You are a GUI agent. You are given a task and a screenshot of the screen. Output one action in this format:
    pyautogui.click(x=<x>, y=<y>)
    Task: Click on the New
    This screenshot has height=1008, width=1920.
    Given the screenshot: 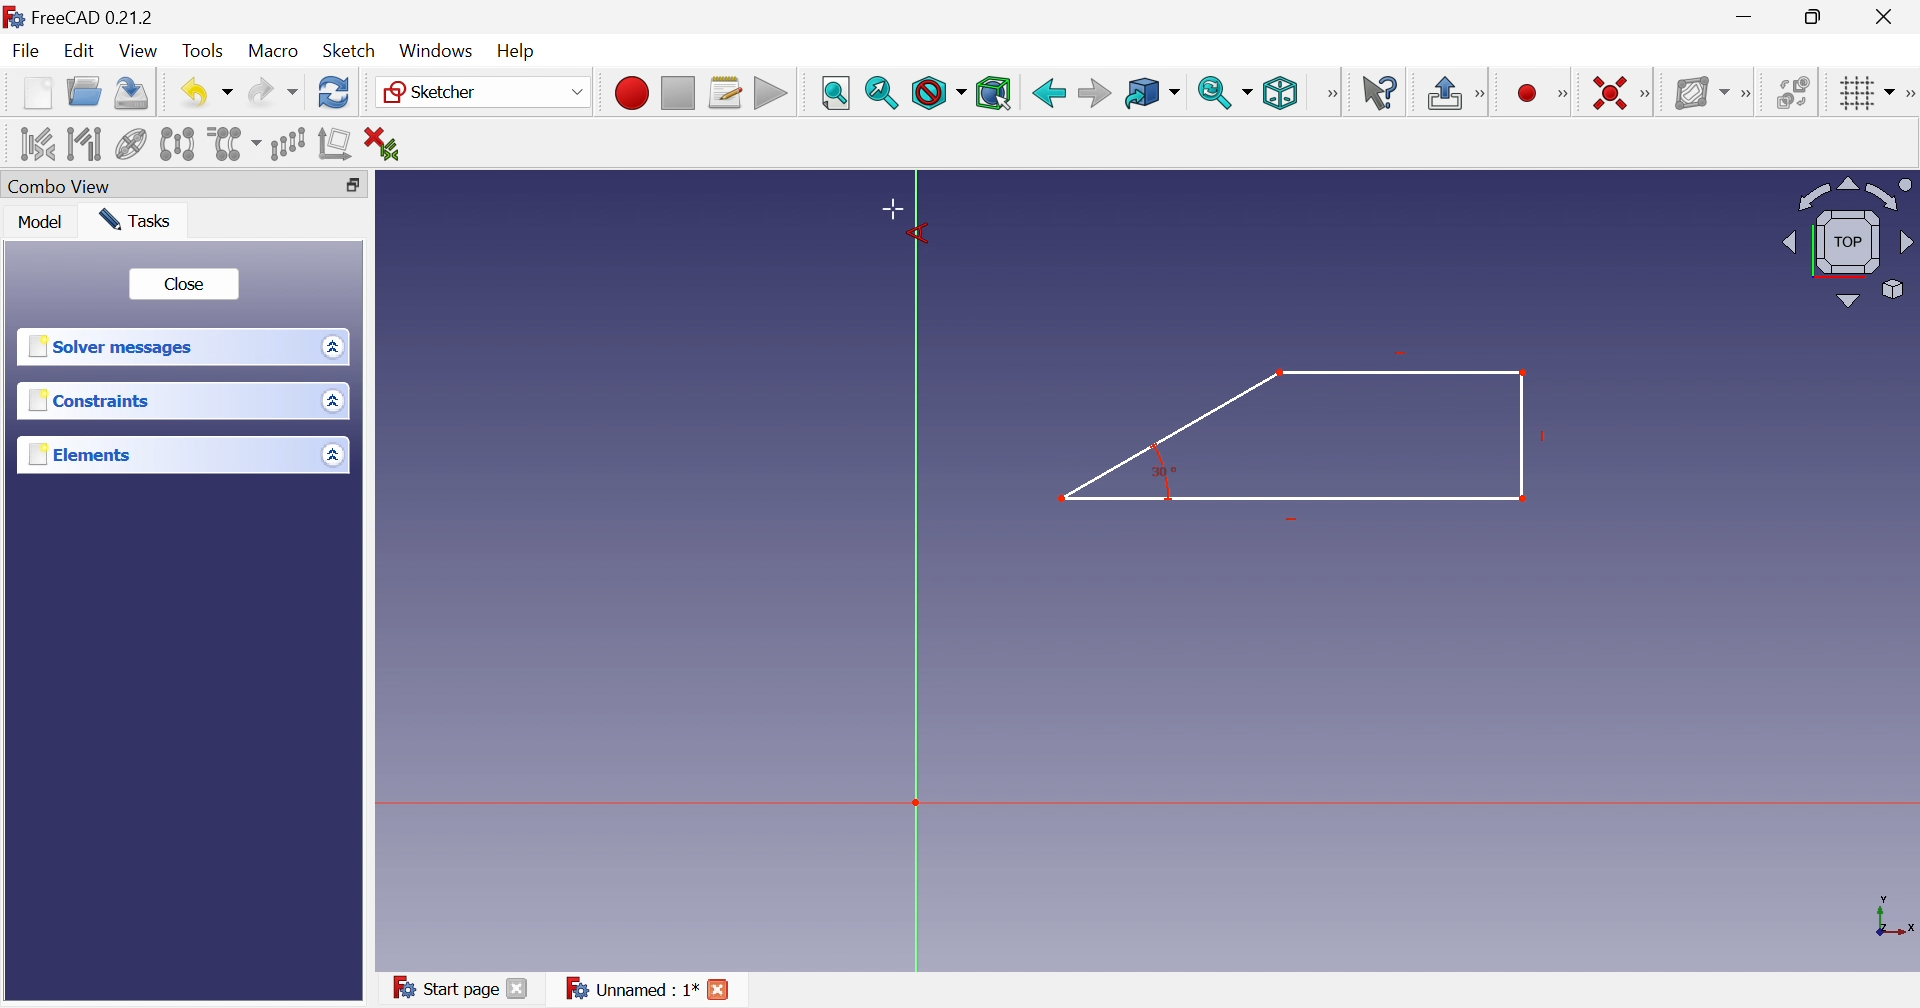 What is the action you would take?
    pyautogui.click(x=37, y=98)
    